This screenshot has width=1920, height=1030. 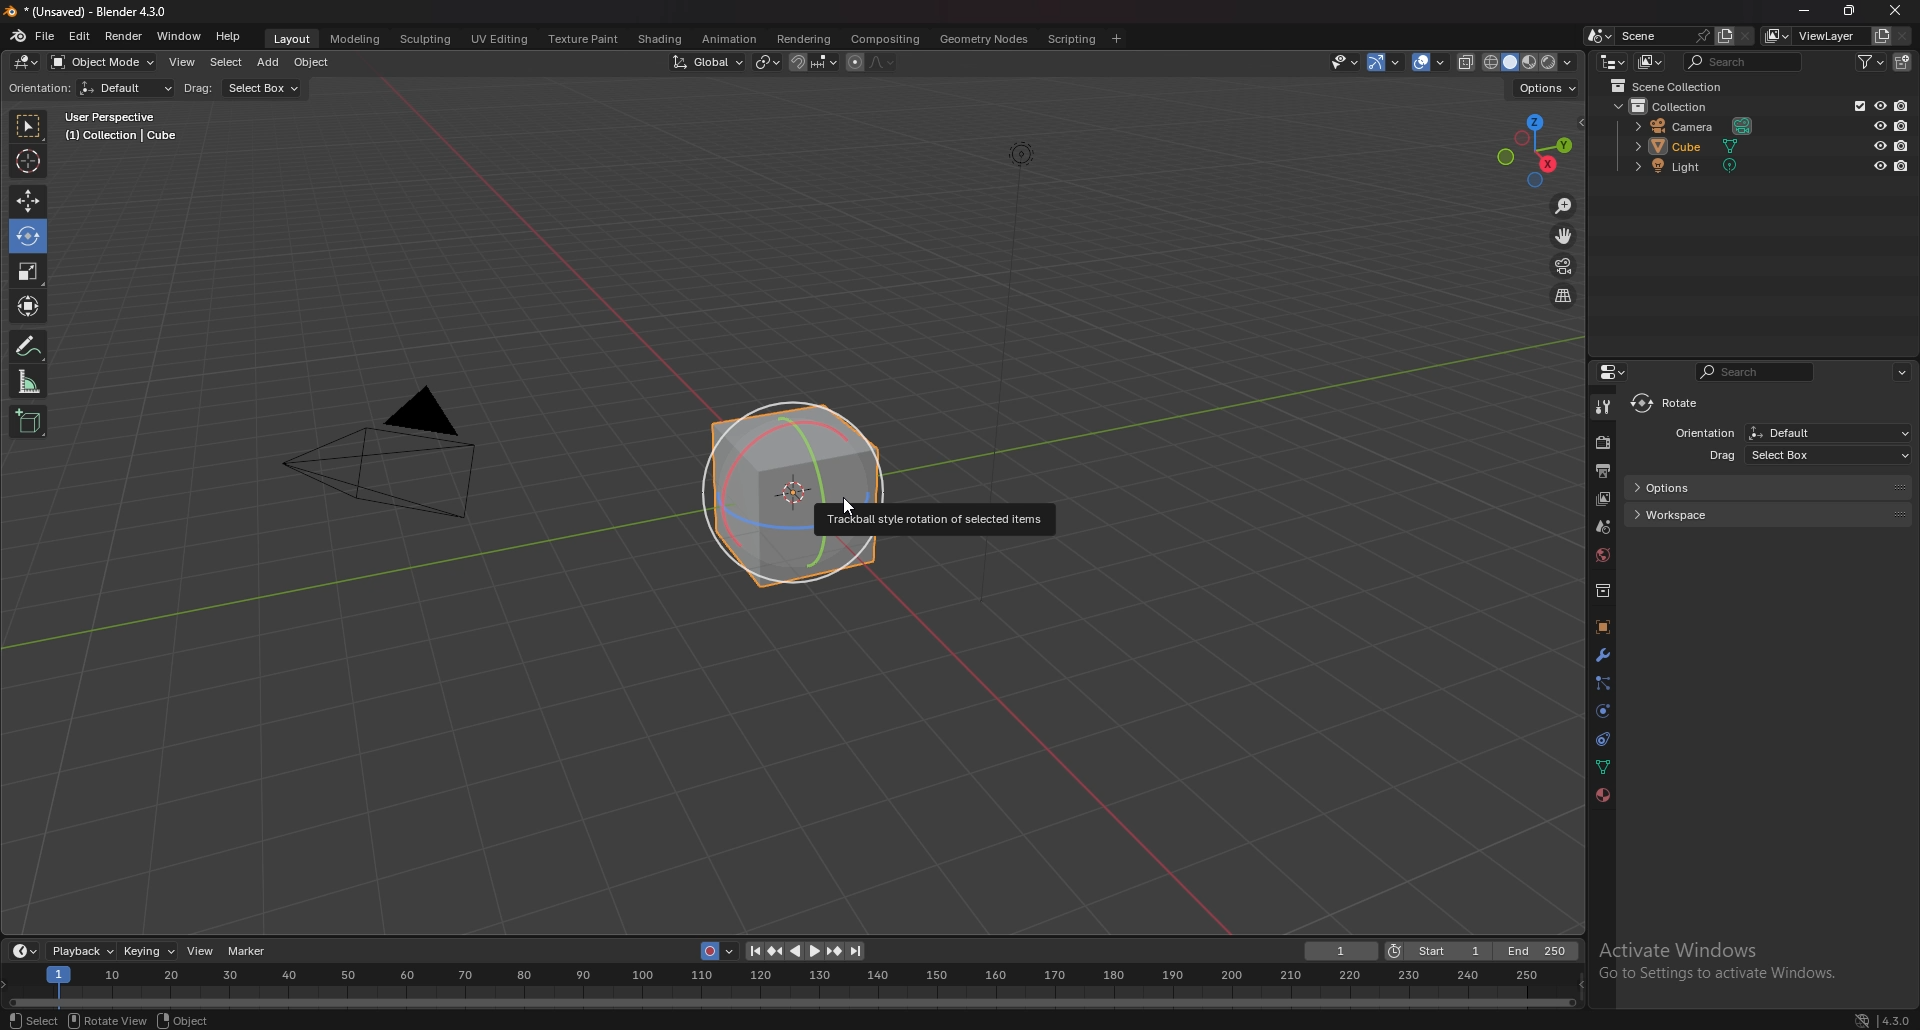 What do you see at coordinates (1672, 86) in the screenshot?
I see `scene collection` at bounding box center [1672, 86].